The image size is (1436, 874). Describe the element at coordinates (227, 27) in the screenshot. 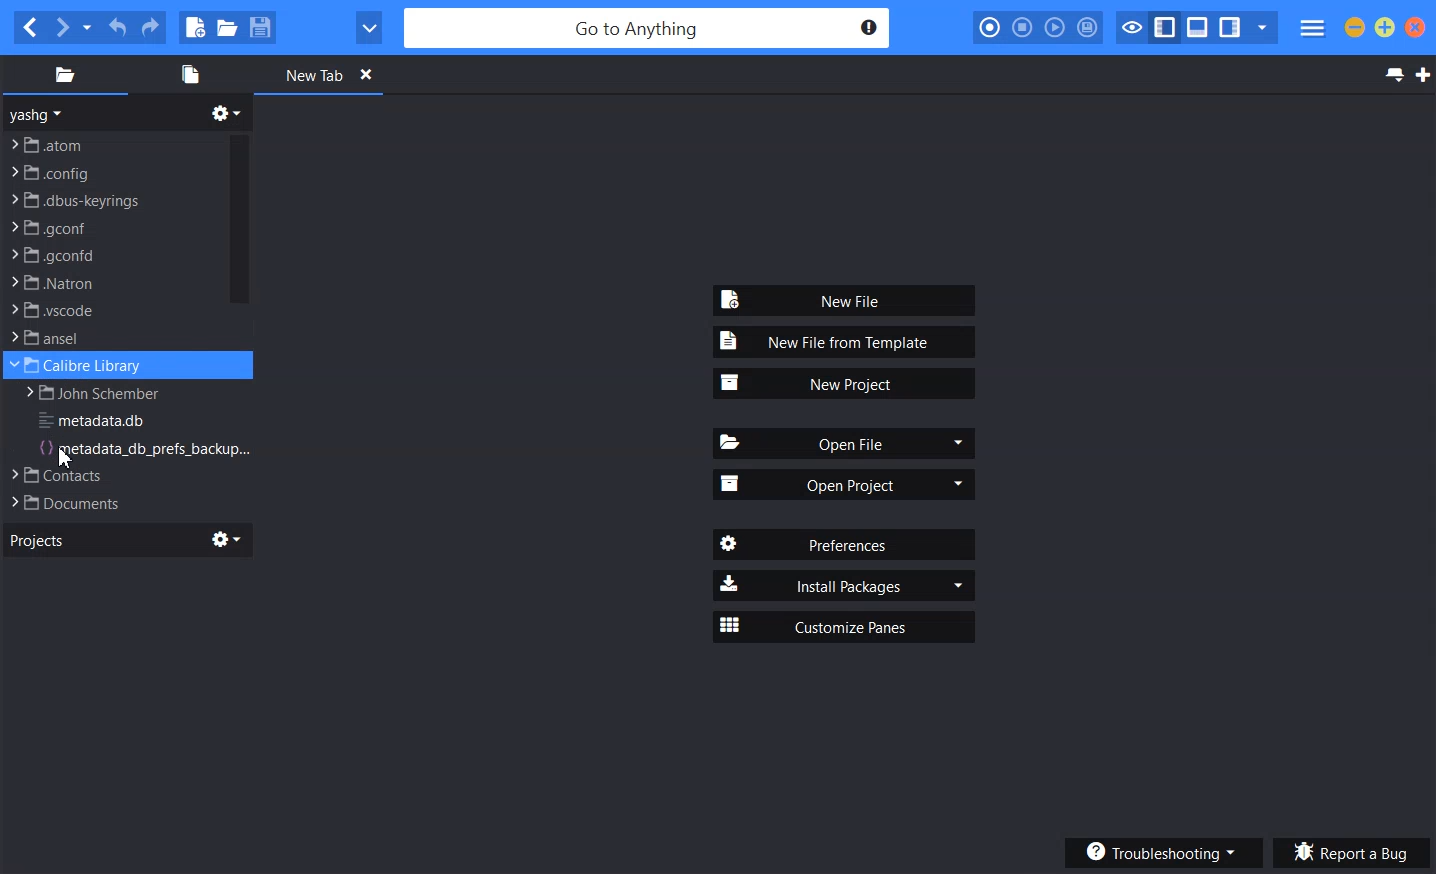

I see `Open file` at that location.